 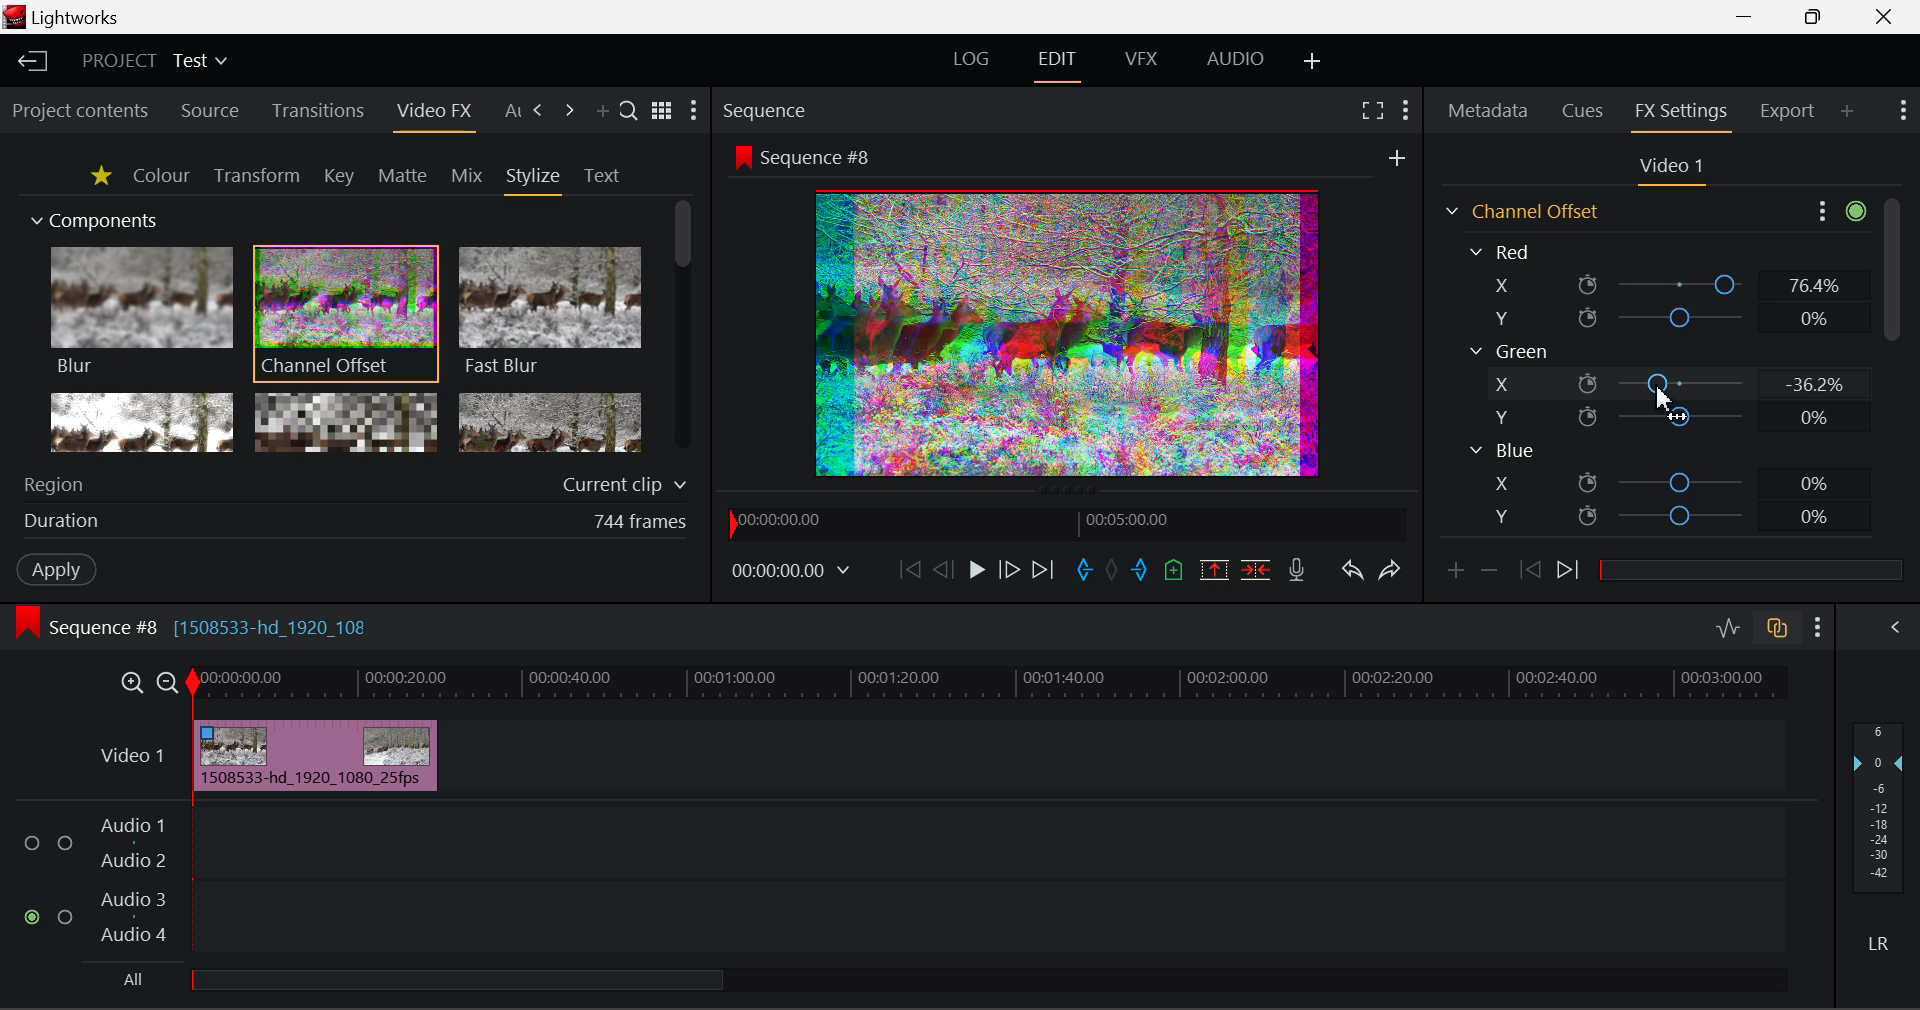 I want to click on Blue Y, so click(x=1667, y=514).